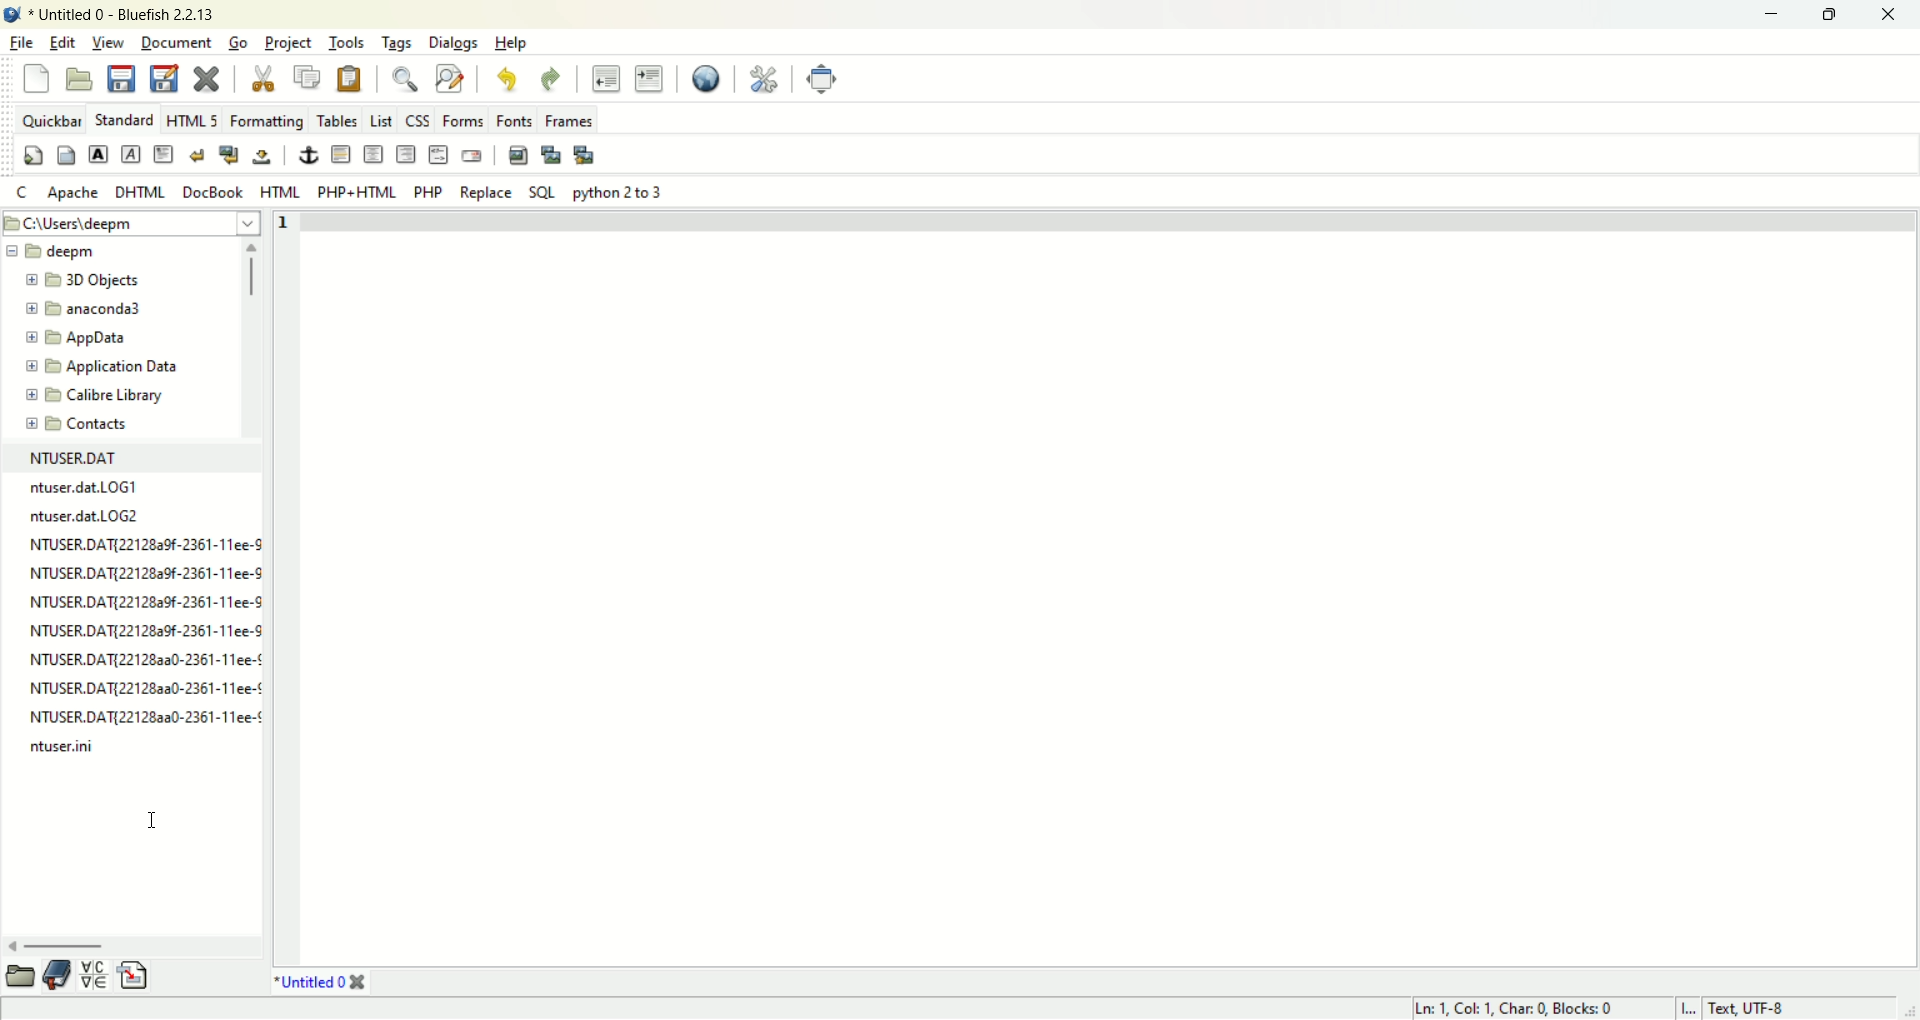 This screenshot has width=1920, height=1020. I want to click on close, so click(1891, 13).